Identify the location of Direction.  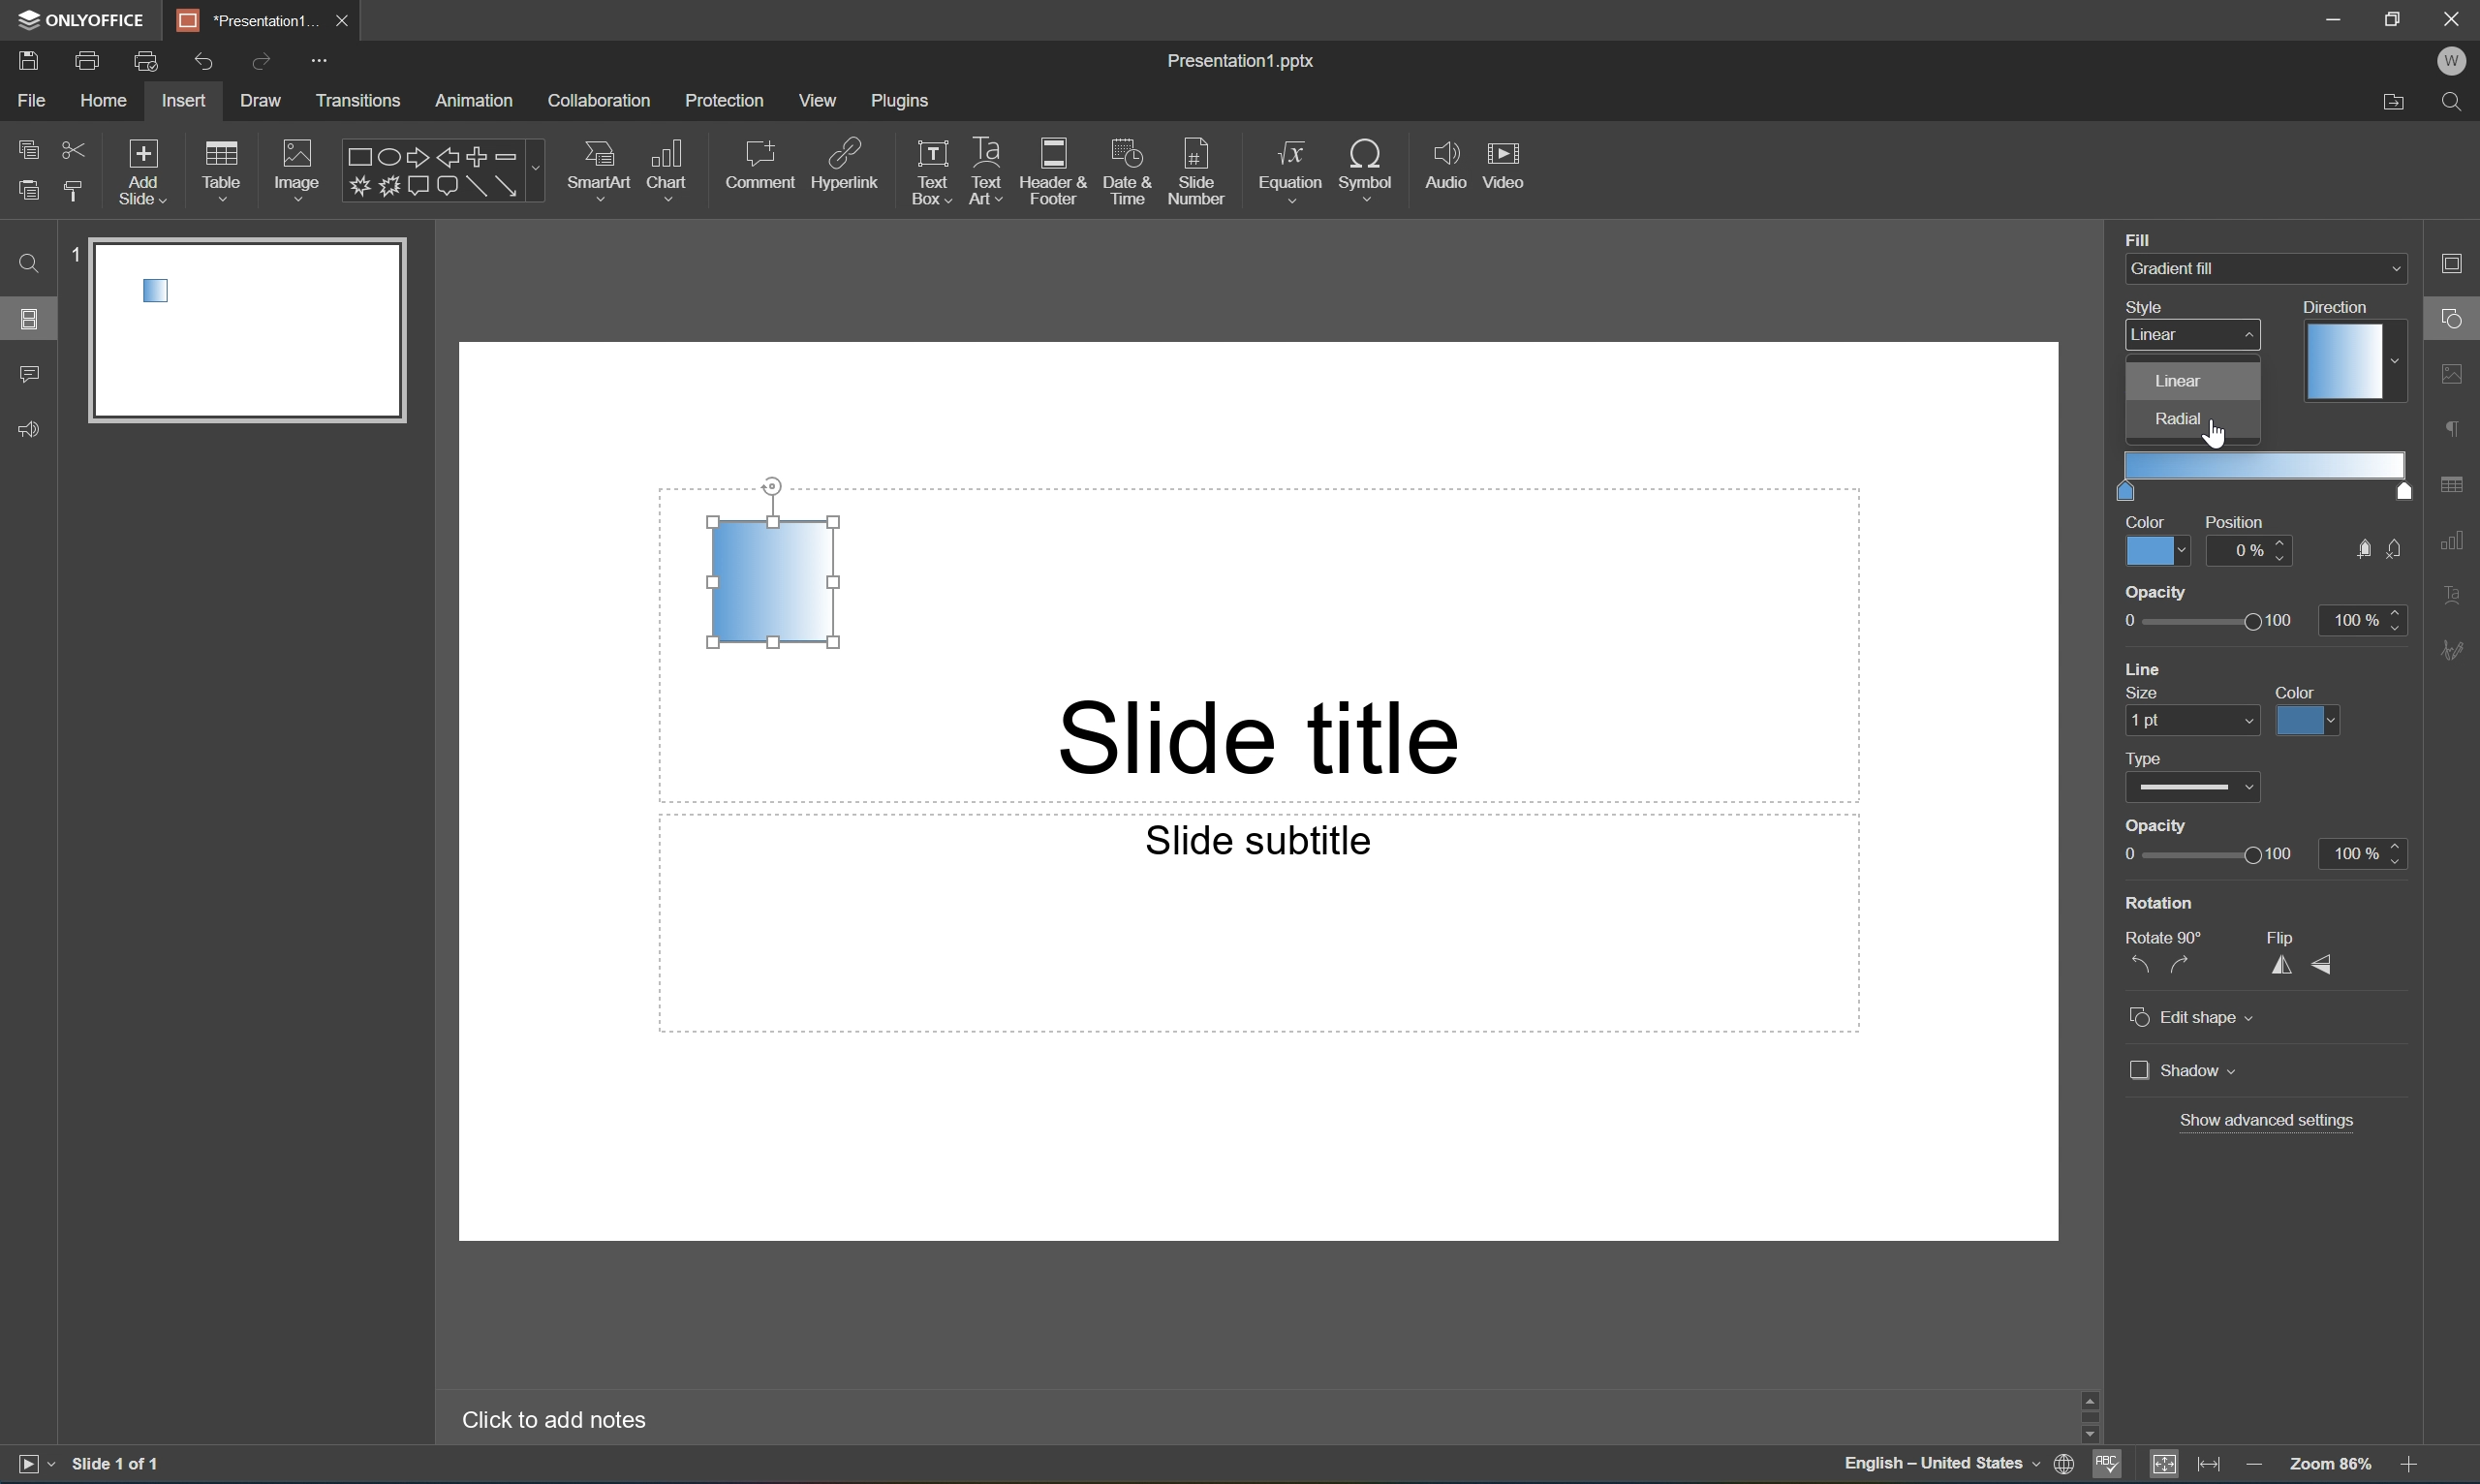
(2352, 351).